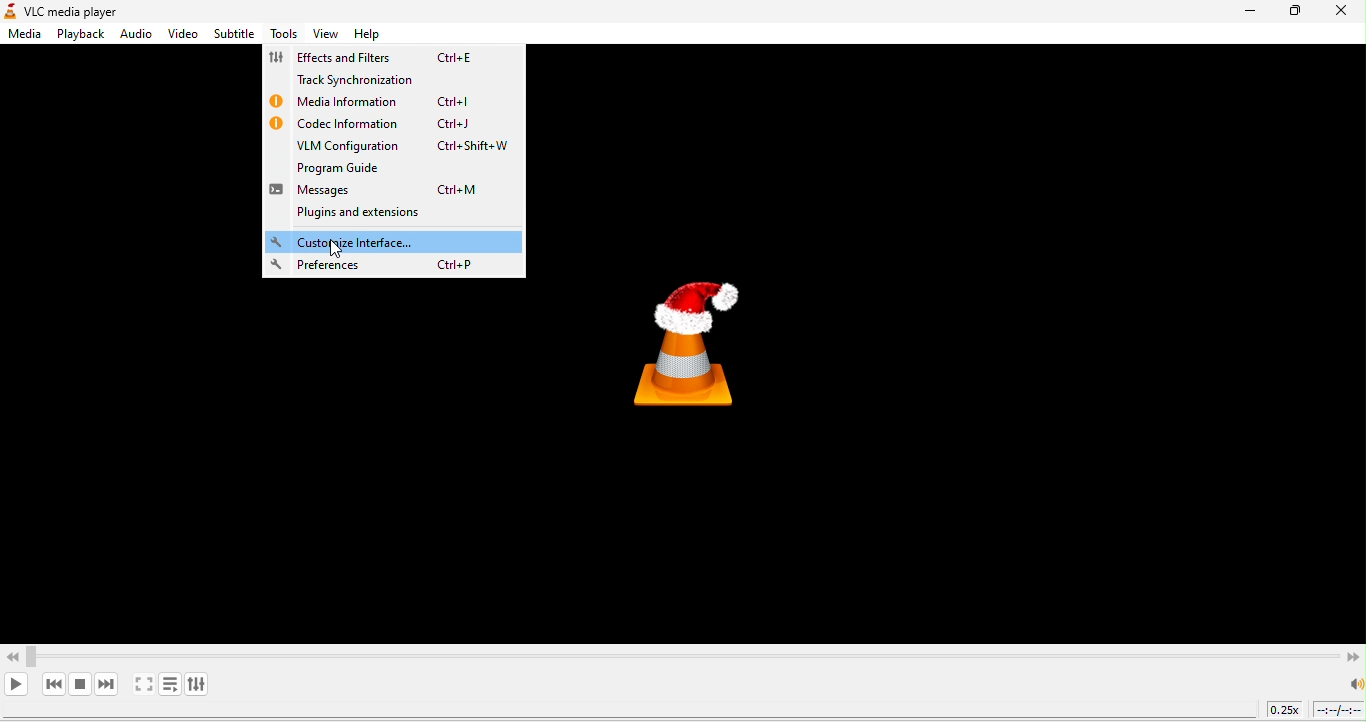  Describe the element at coordinates (323, 36) in the screenshot. I see `view` at that location.